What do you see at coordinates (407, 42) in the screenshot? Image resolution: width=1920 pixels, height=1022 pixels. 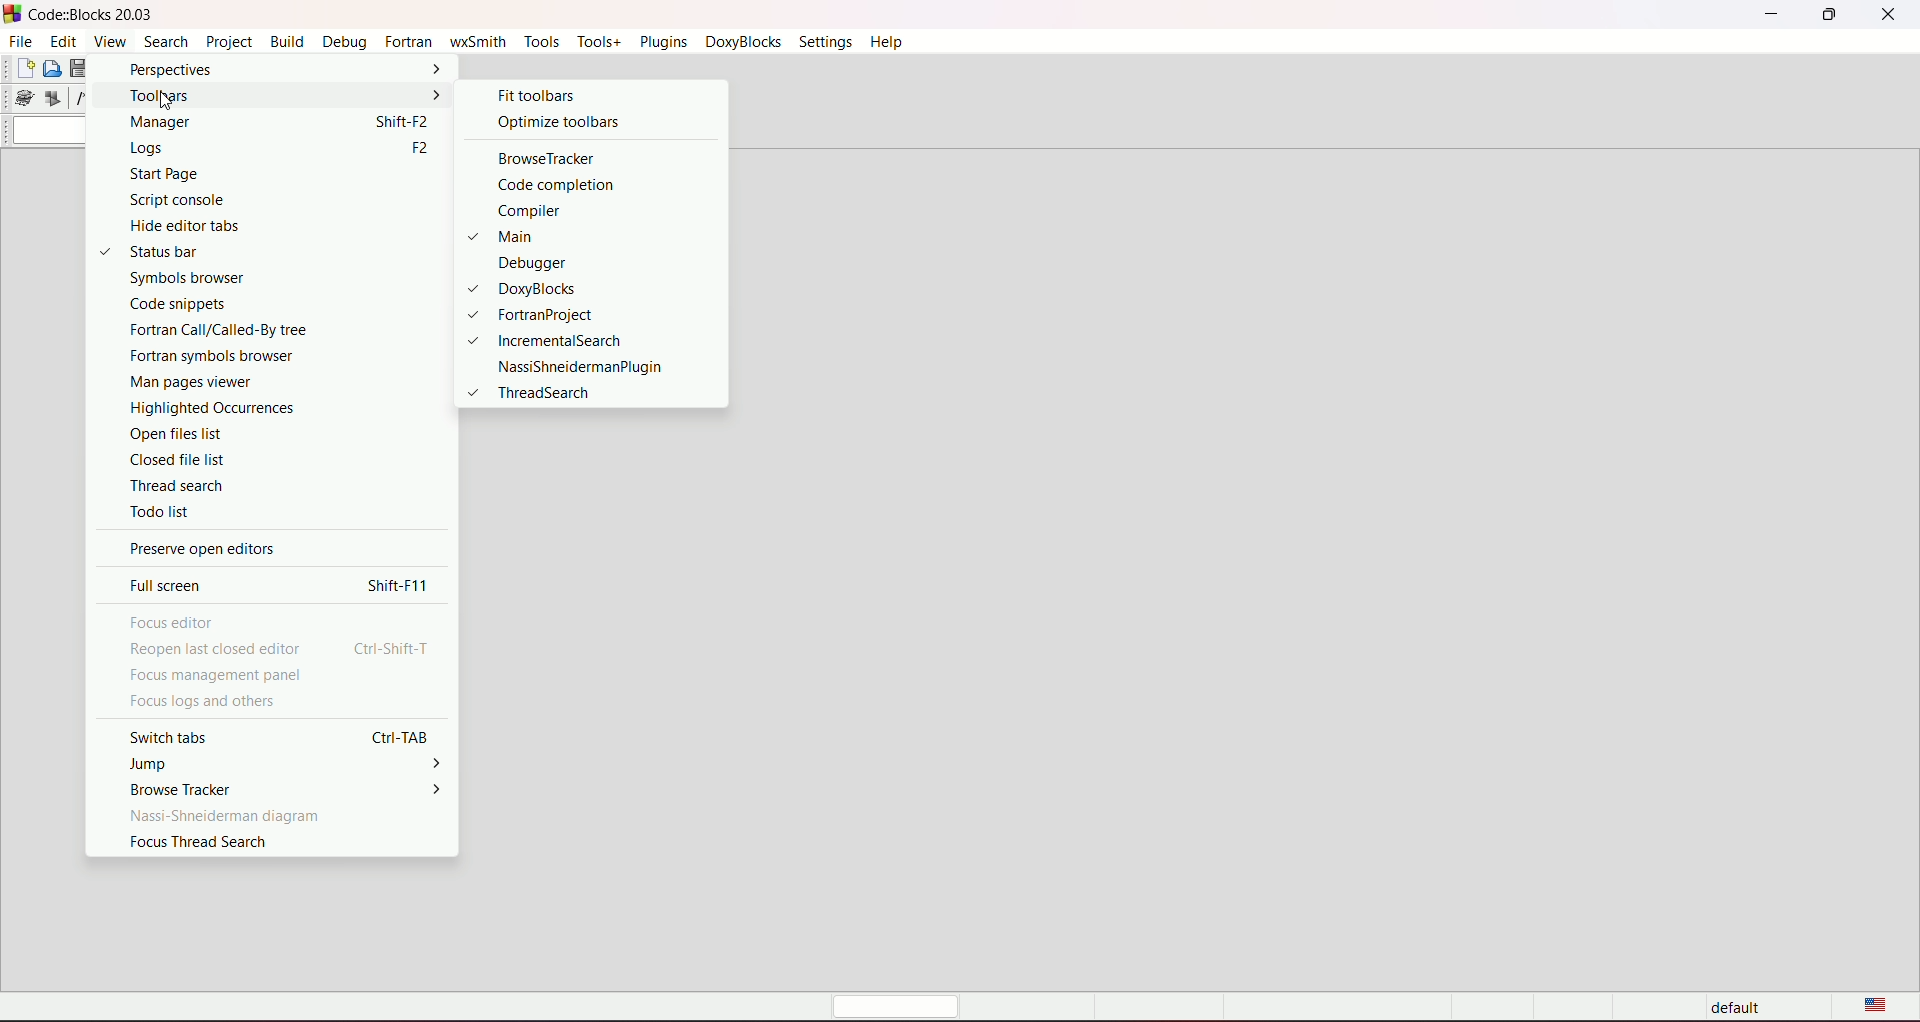 I see `fortran` at bounding box center [407, 42].